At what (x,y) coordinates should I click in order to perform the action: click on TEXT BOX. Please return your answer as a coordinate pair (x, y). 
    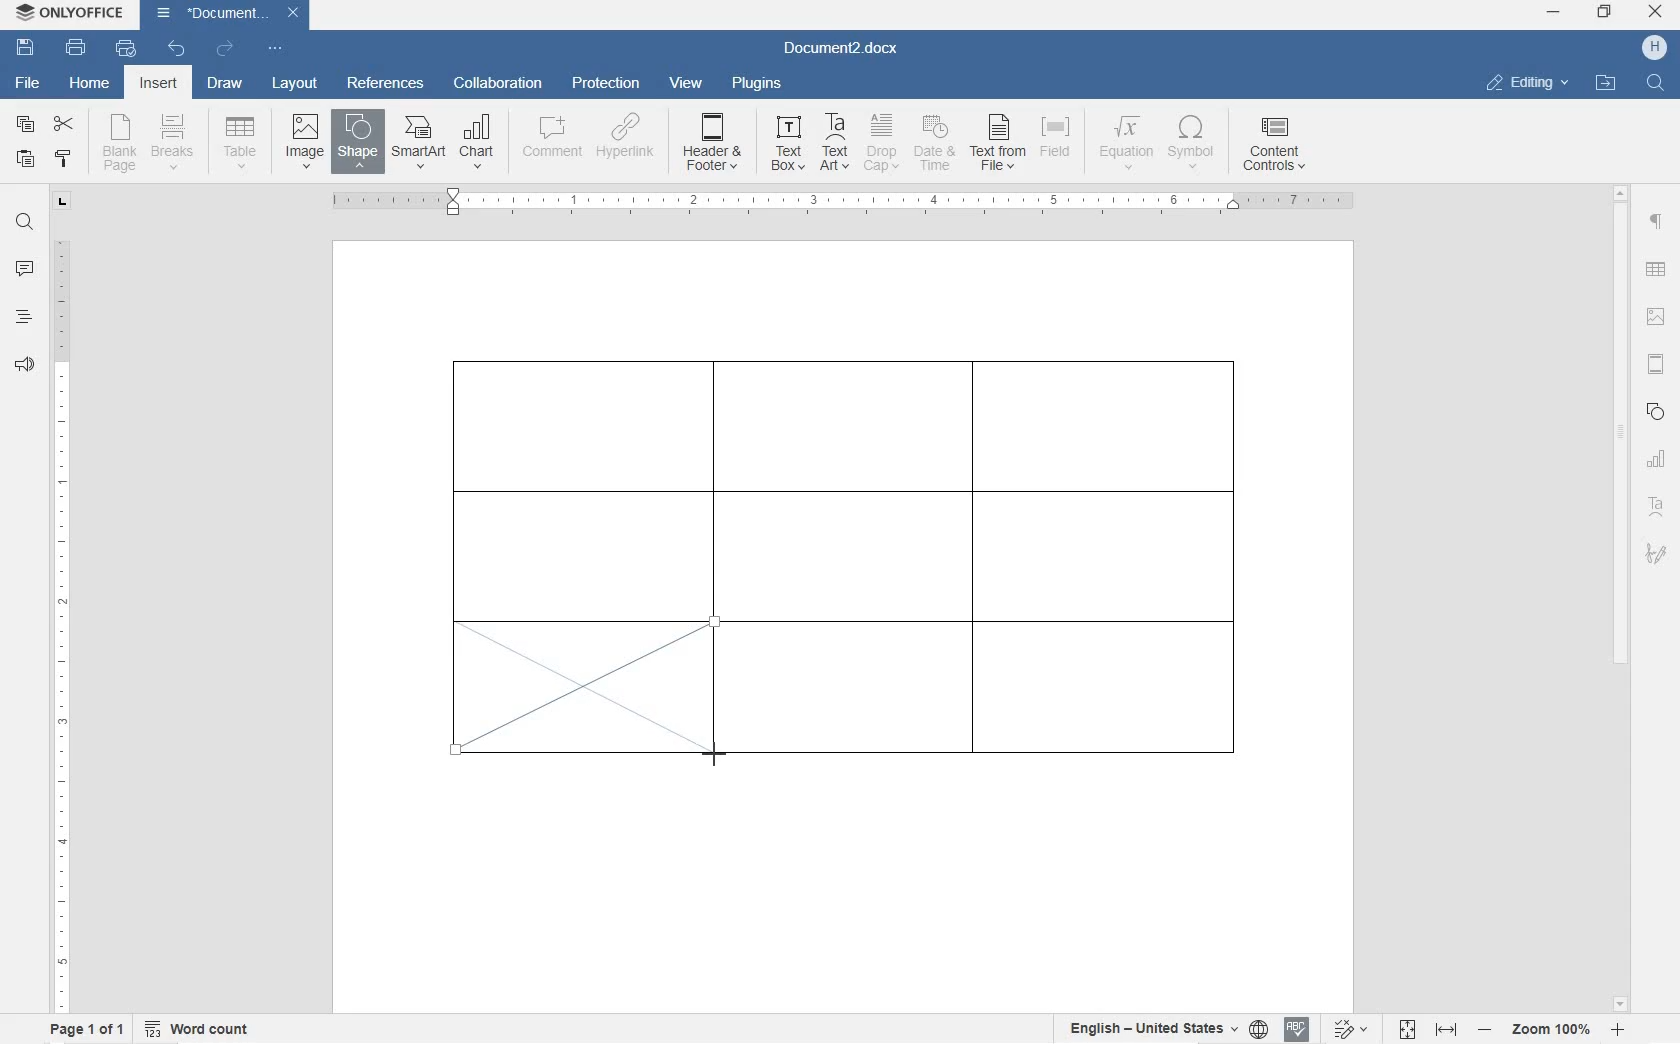
    Looking at the image, I should click on (785, 146).